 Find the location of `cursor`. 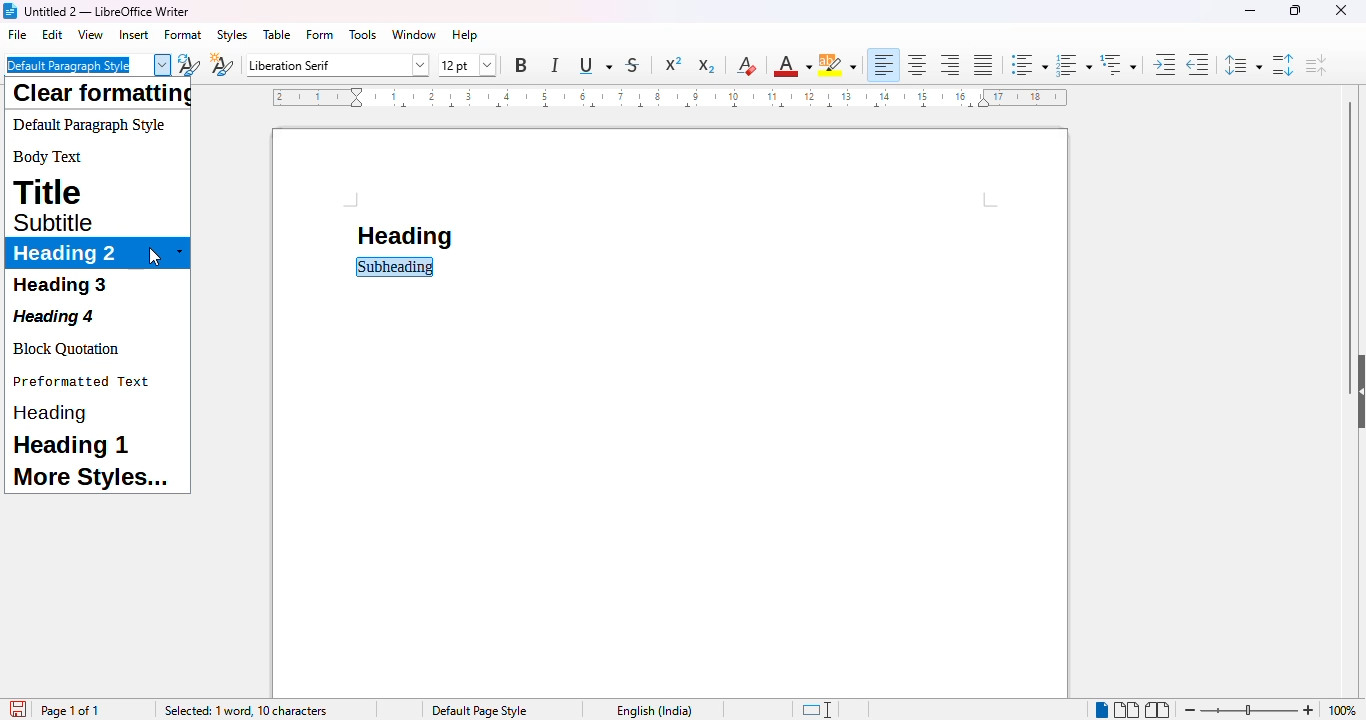

cursor is located at coordinates (155, 257).